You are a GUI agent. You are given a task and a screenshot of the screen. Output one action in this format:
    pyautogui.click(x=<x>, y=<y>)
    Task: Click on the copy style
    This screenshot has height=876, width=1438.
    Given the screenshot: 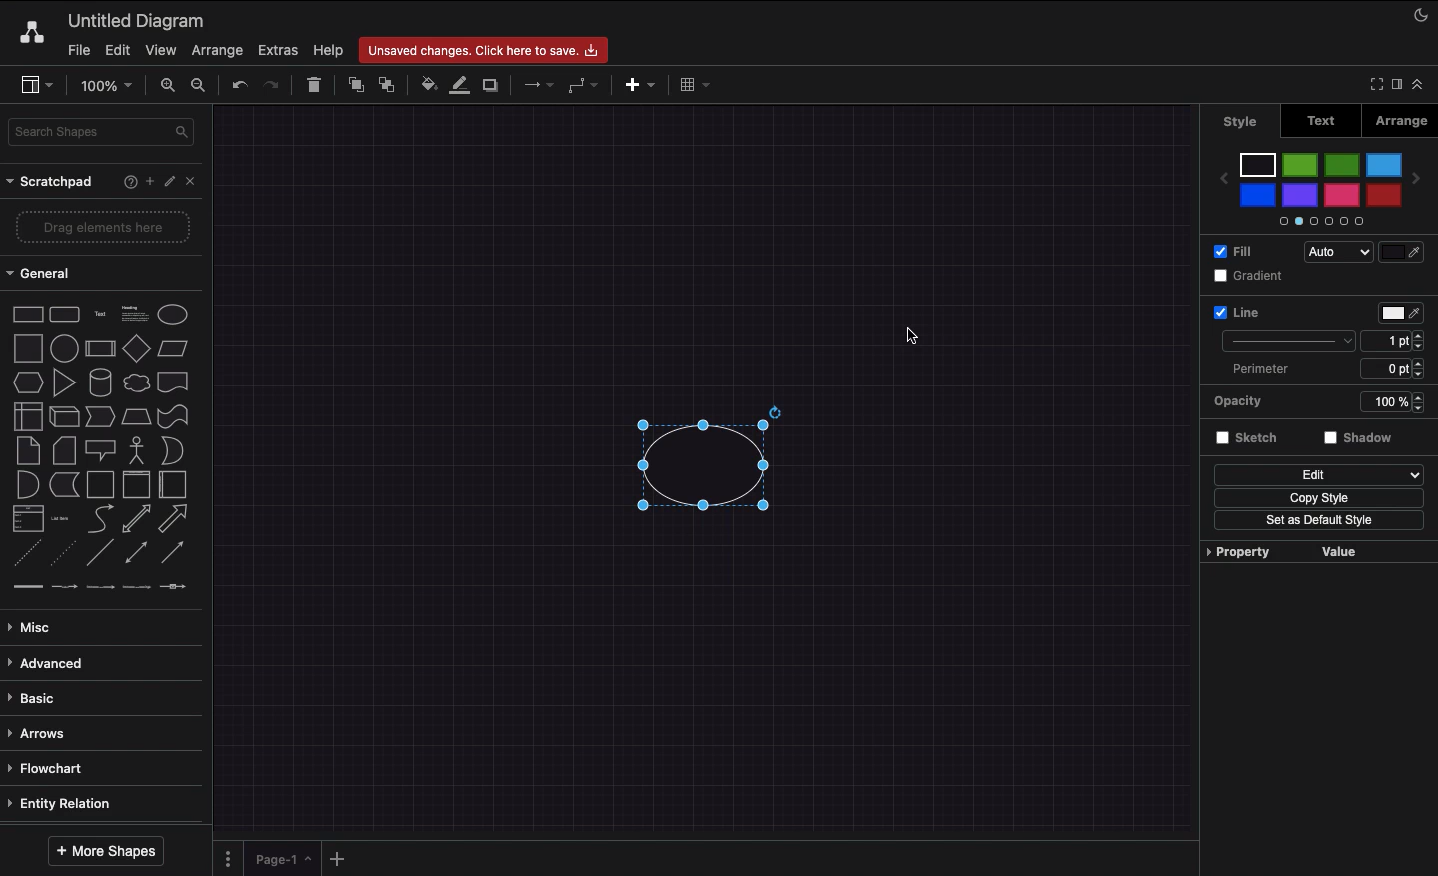 What is the action you would take?
    pyautogui.click(x=1322, y=497)
    